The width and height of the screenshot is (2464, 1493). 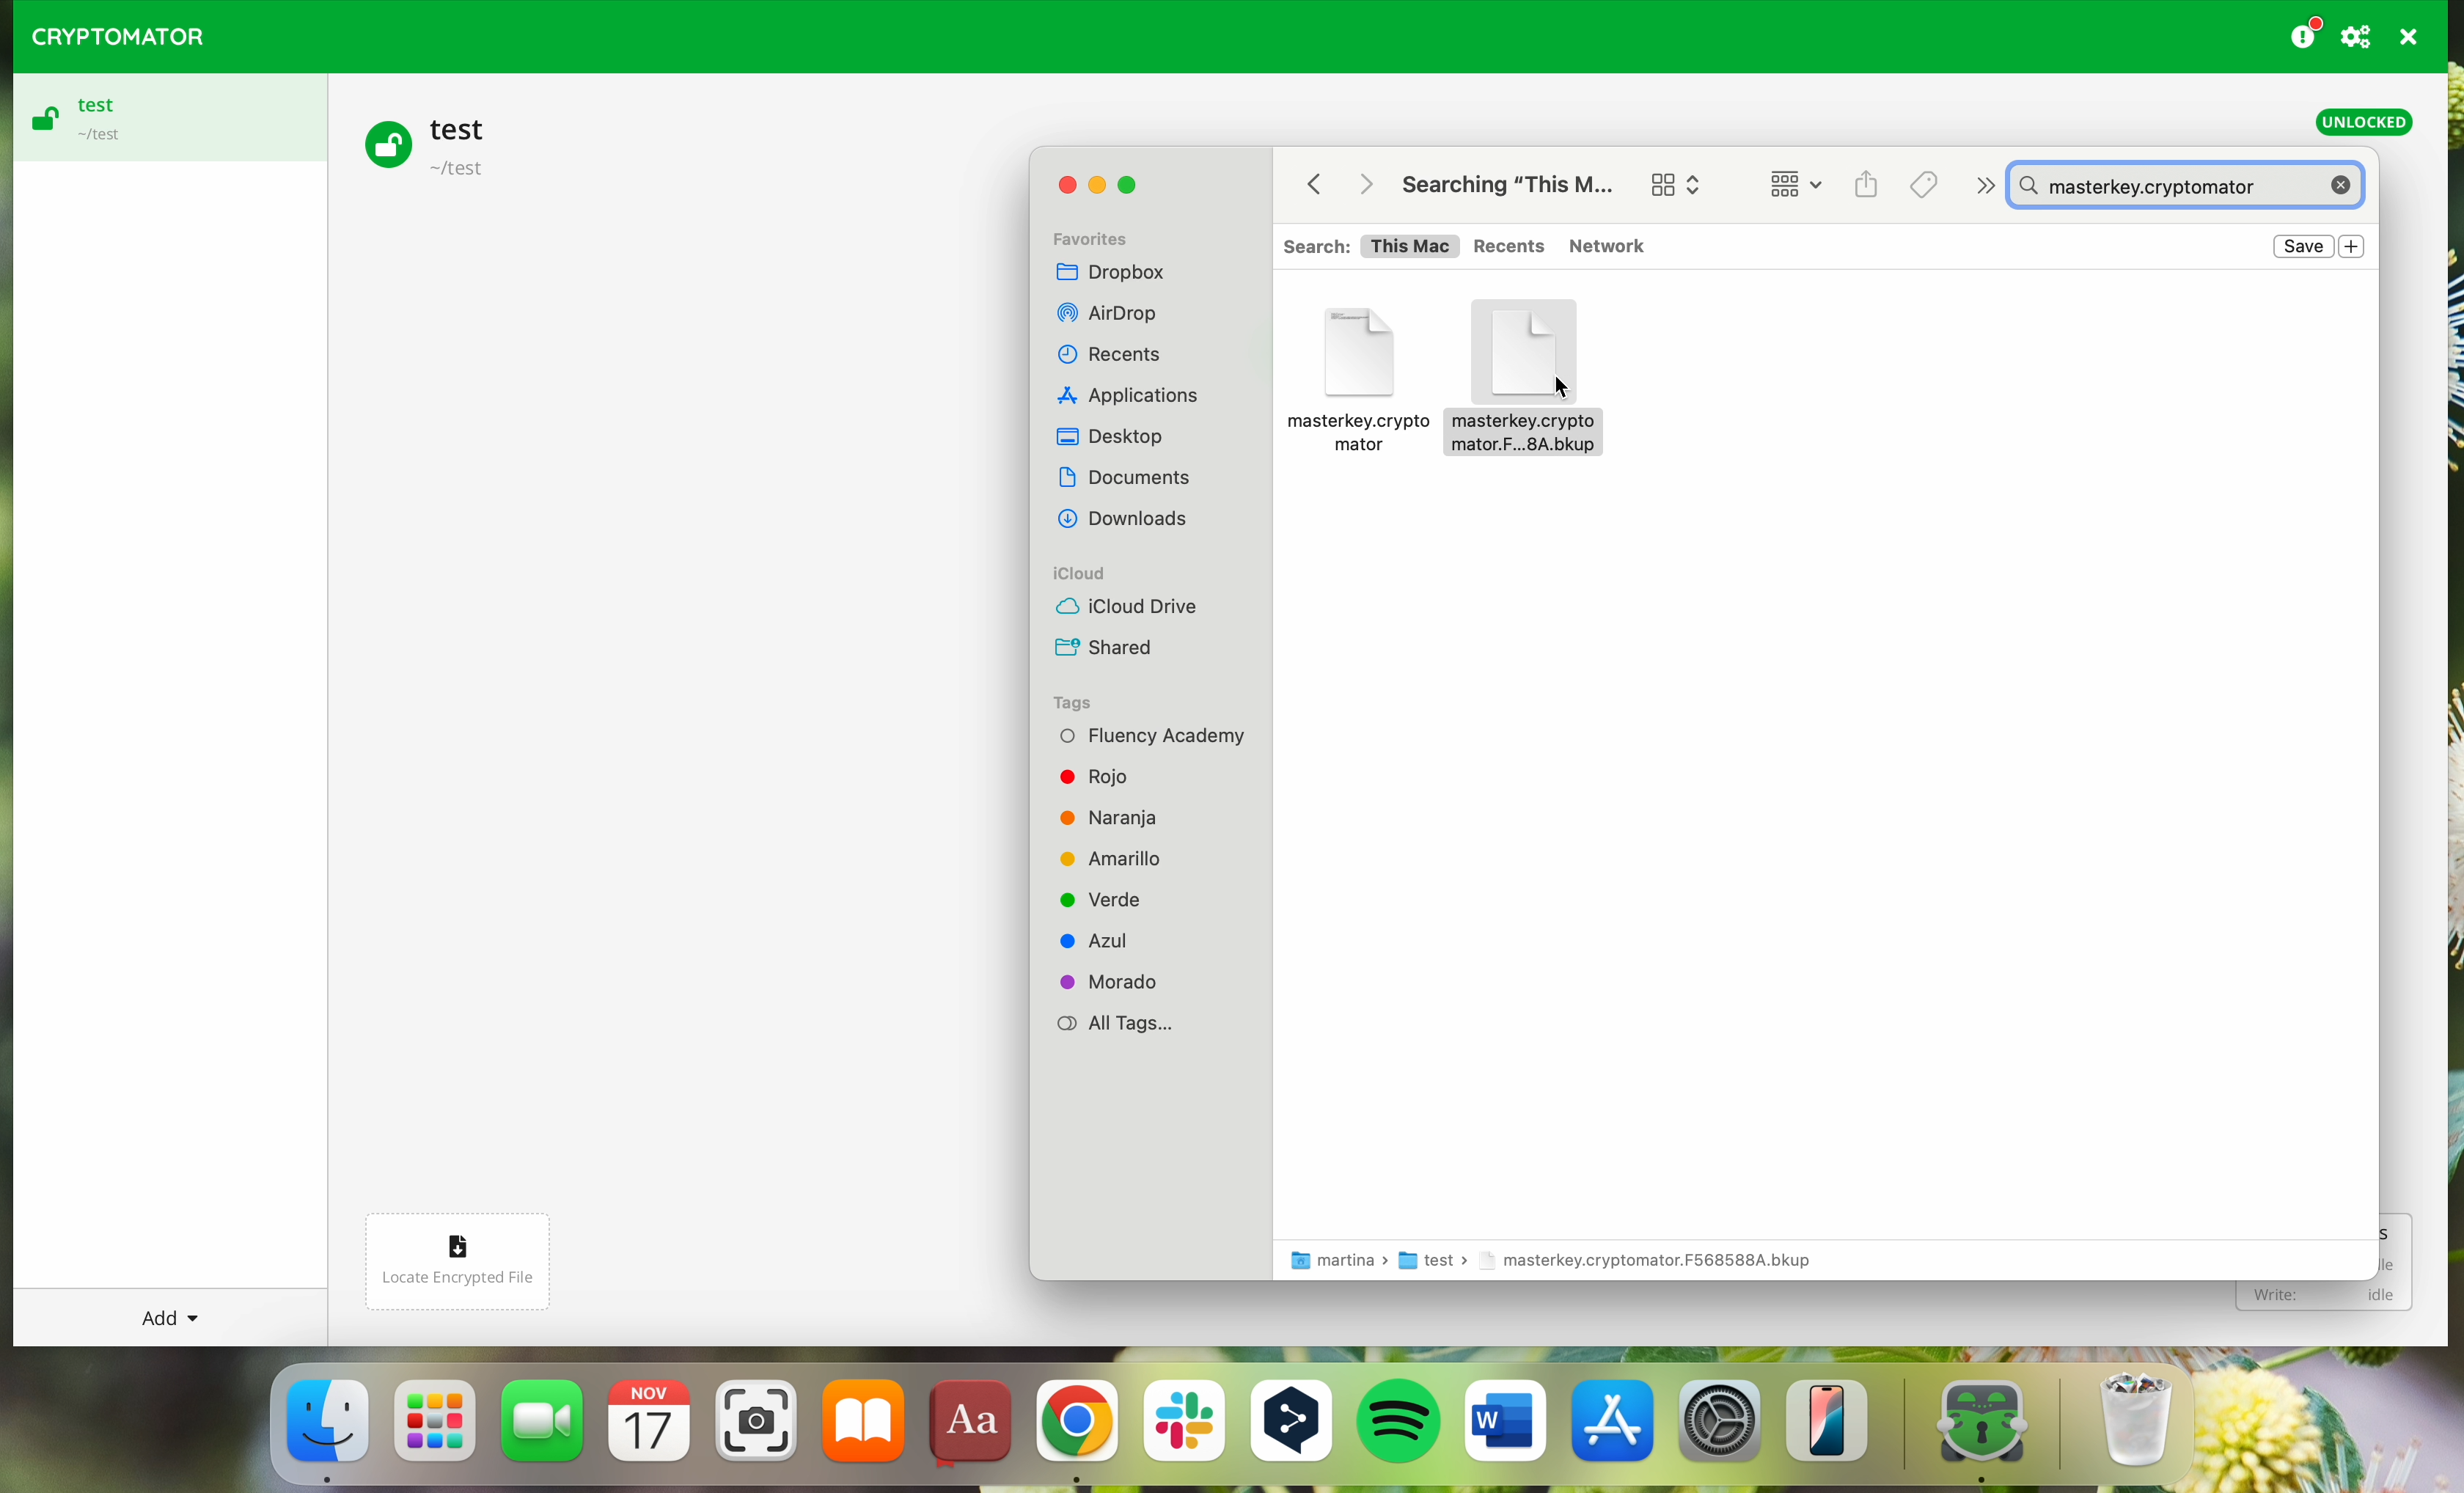 I want to click on masterkey.cryptomator backup folders, so click(x=1355, y=372).